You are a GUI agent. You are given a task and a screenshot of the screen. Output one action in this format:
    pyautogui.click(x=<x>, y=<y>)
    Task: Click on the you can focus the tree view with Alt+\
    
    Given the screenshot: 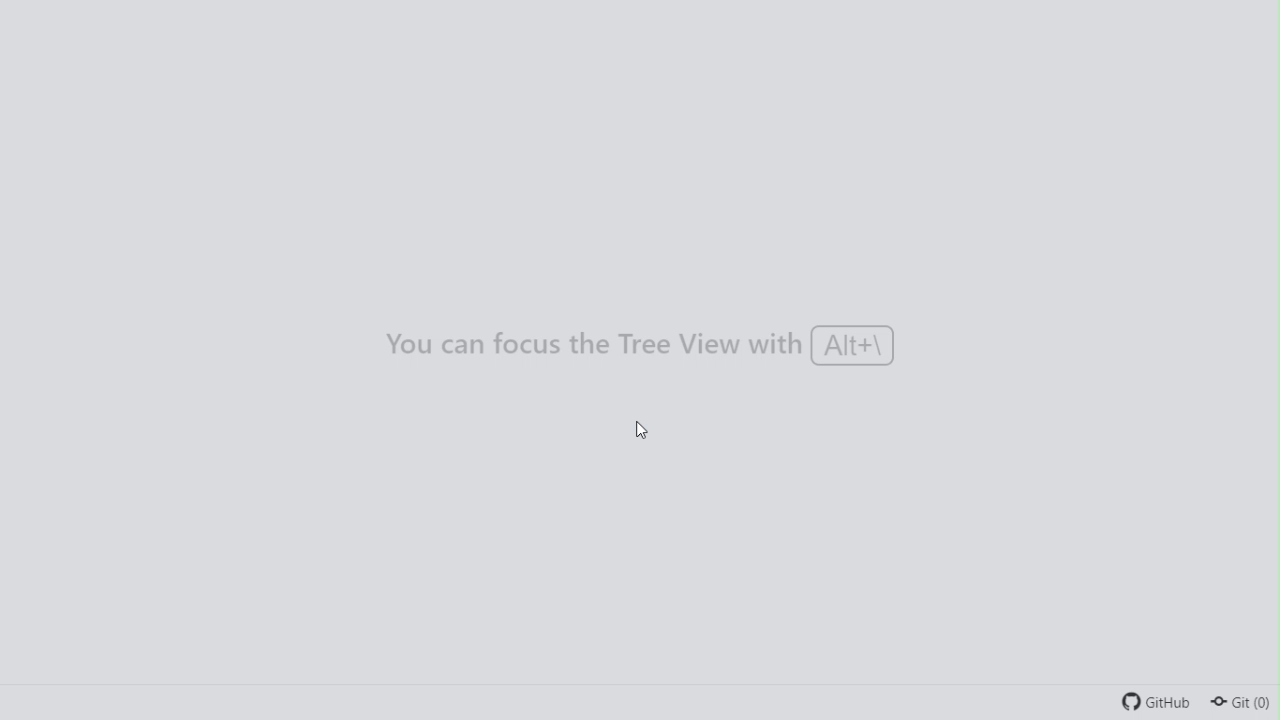 What is the action you would take?
    pyautogui.click(x=636, y=344)
    